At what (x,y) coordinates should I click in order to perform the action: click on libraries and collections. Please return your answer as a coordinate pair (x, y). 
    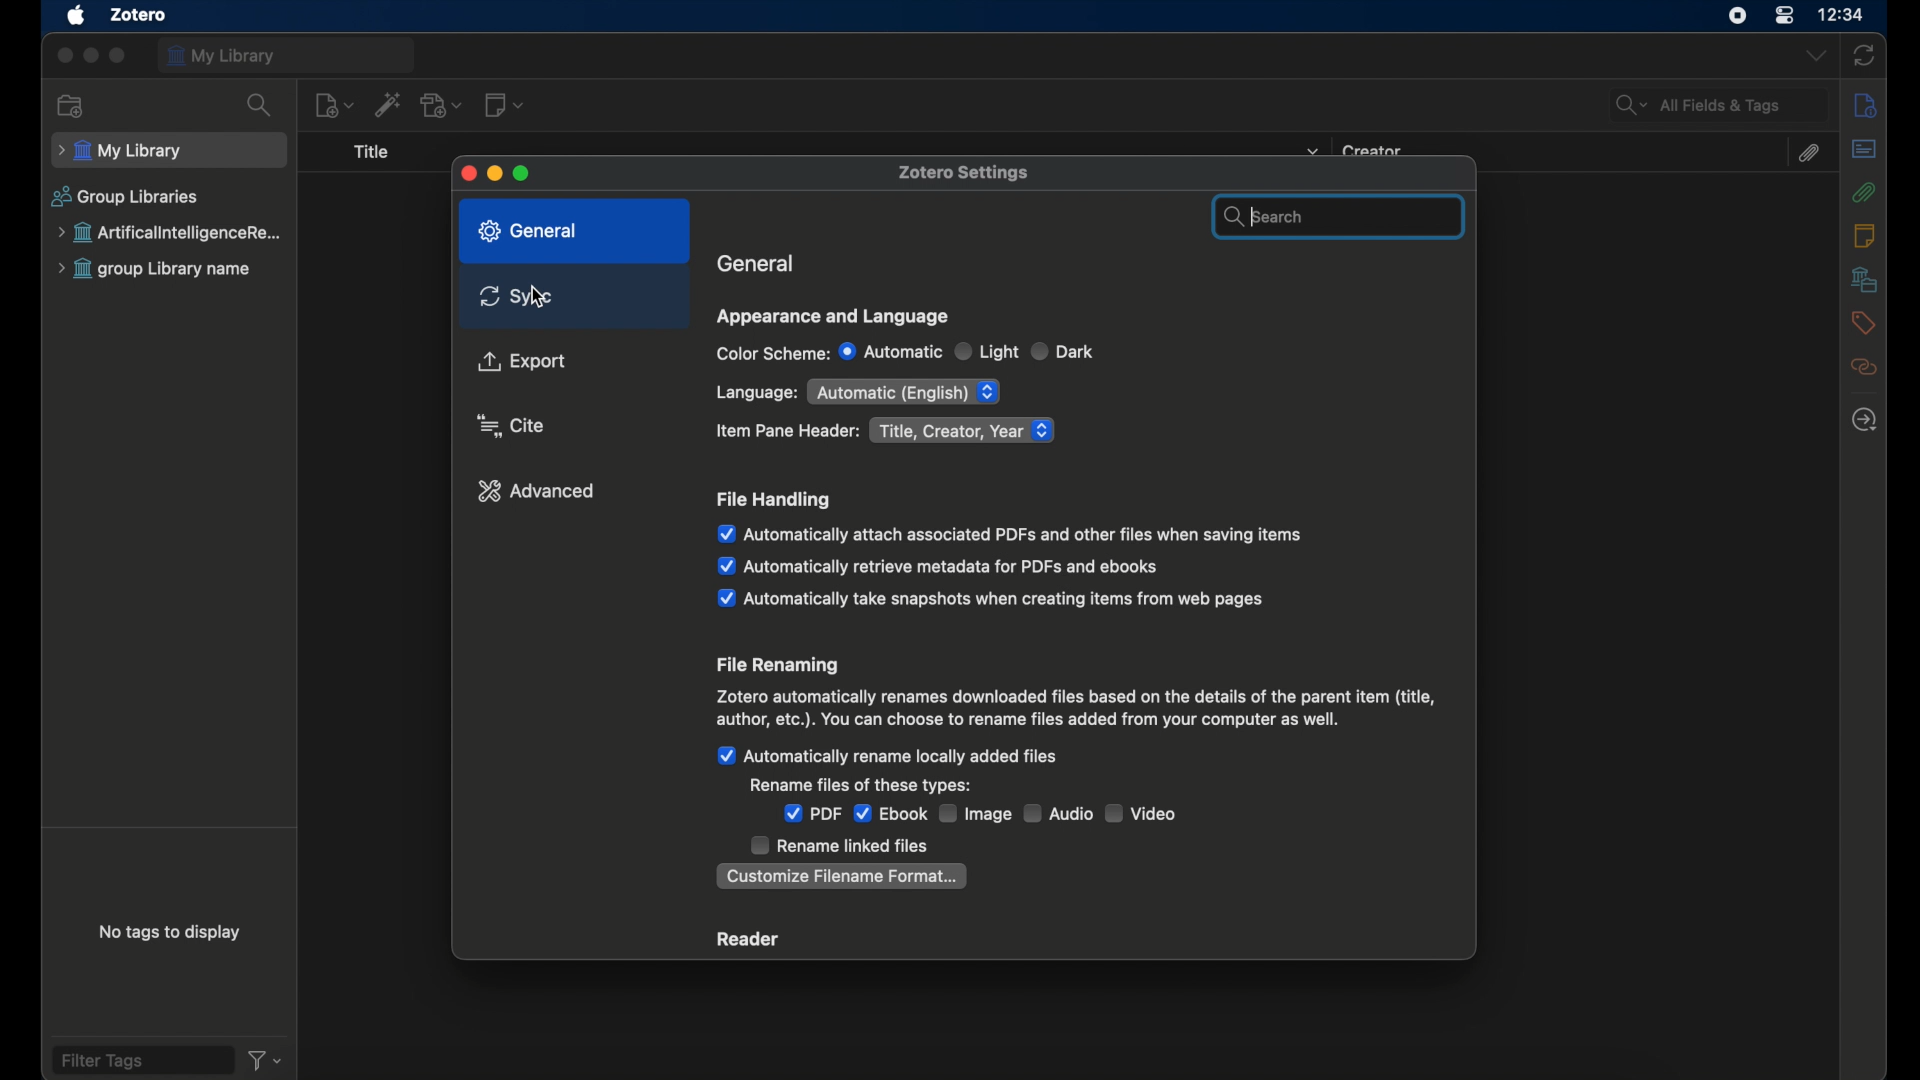
    Looking at the image, I should click on (1862, 280).